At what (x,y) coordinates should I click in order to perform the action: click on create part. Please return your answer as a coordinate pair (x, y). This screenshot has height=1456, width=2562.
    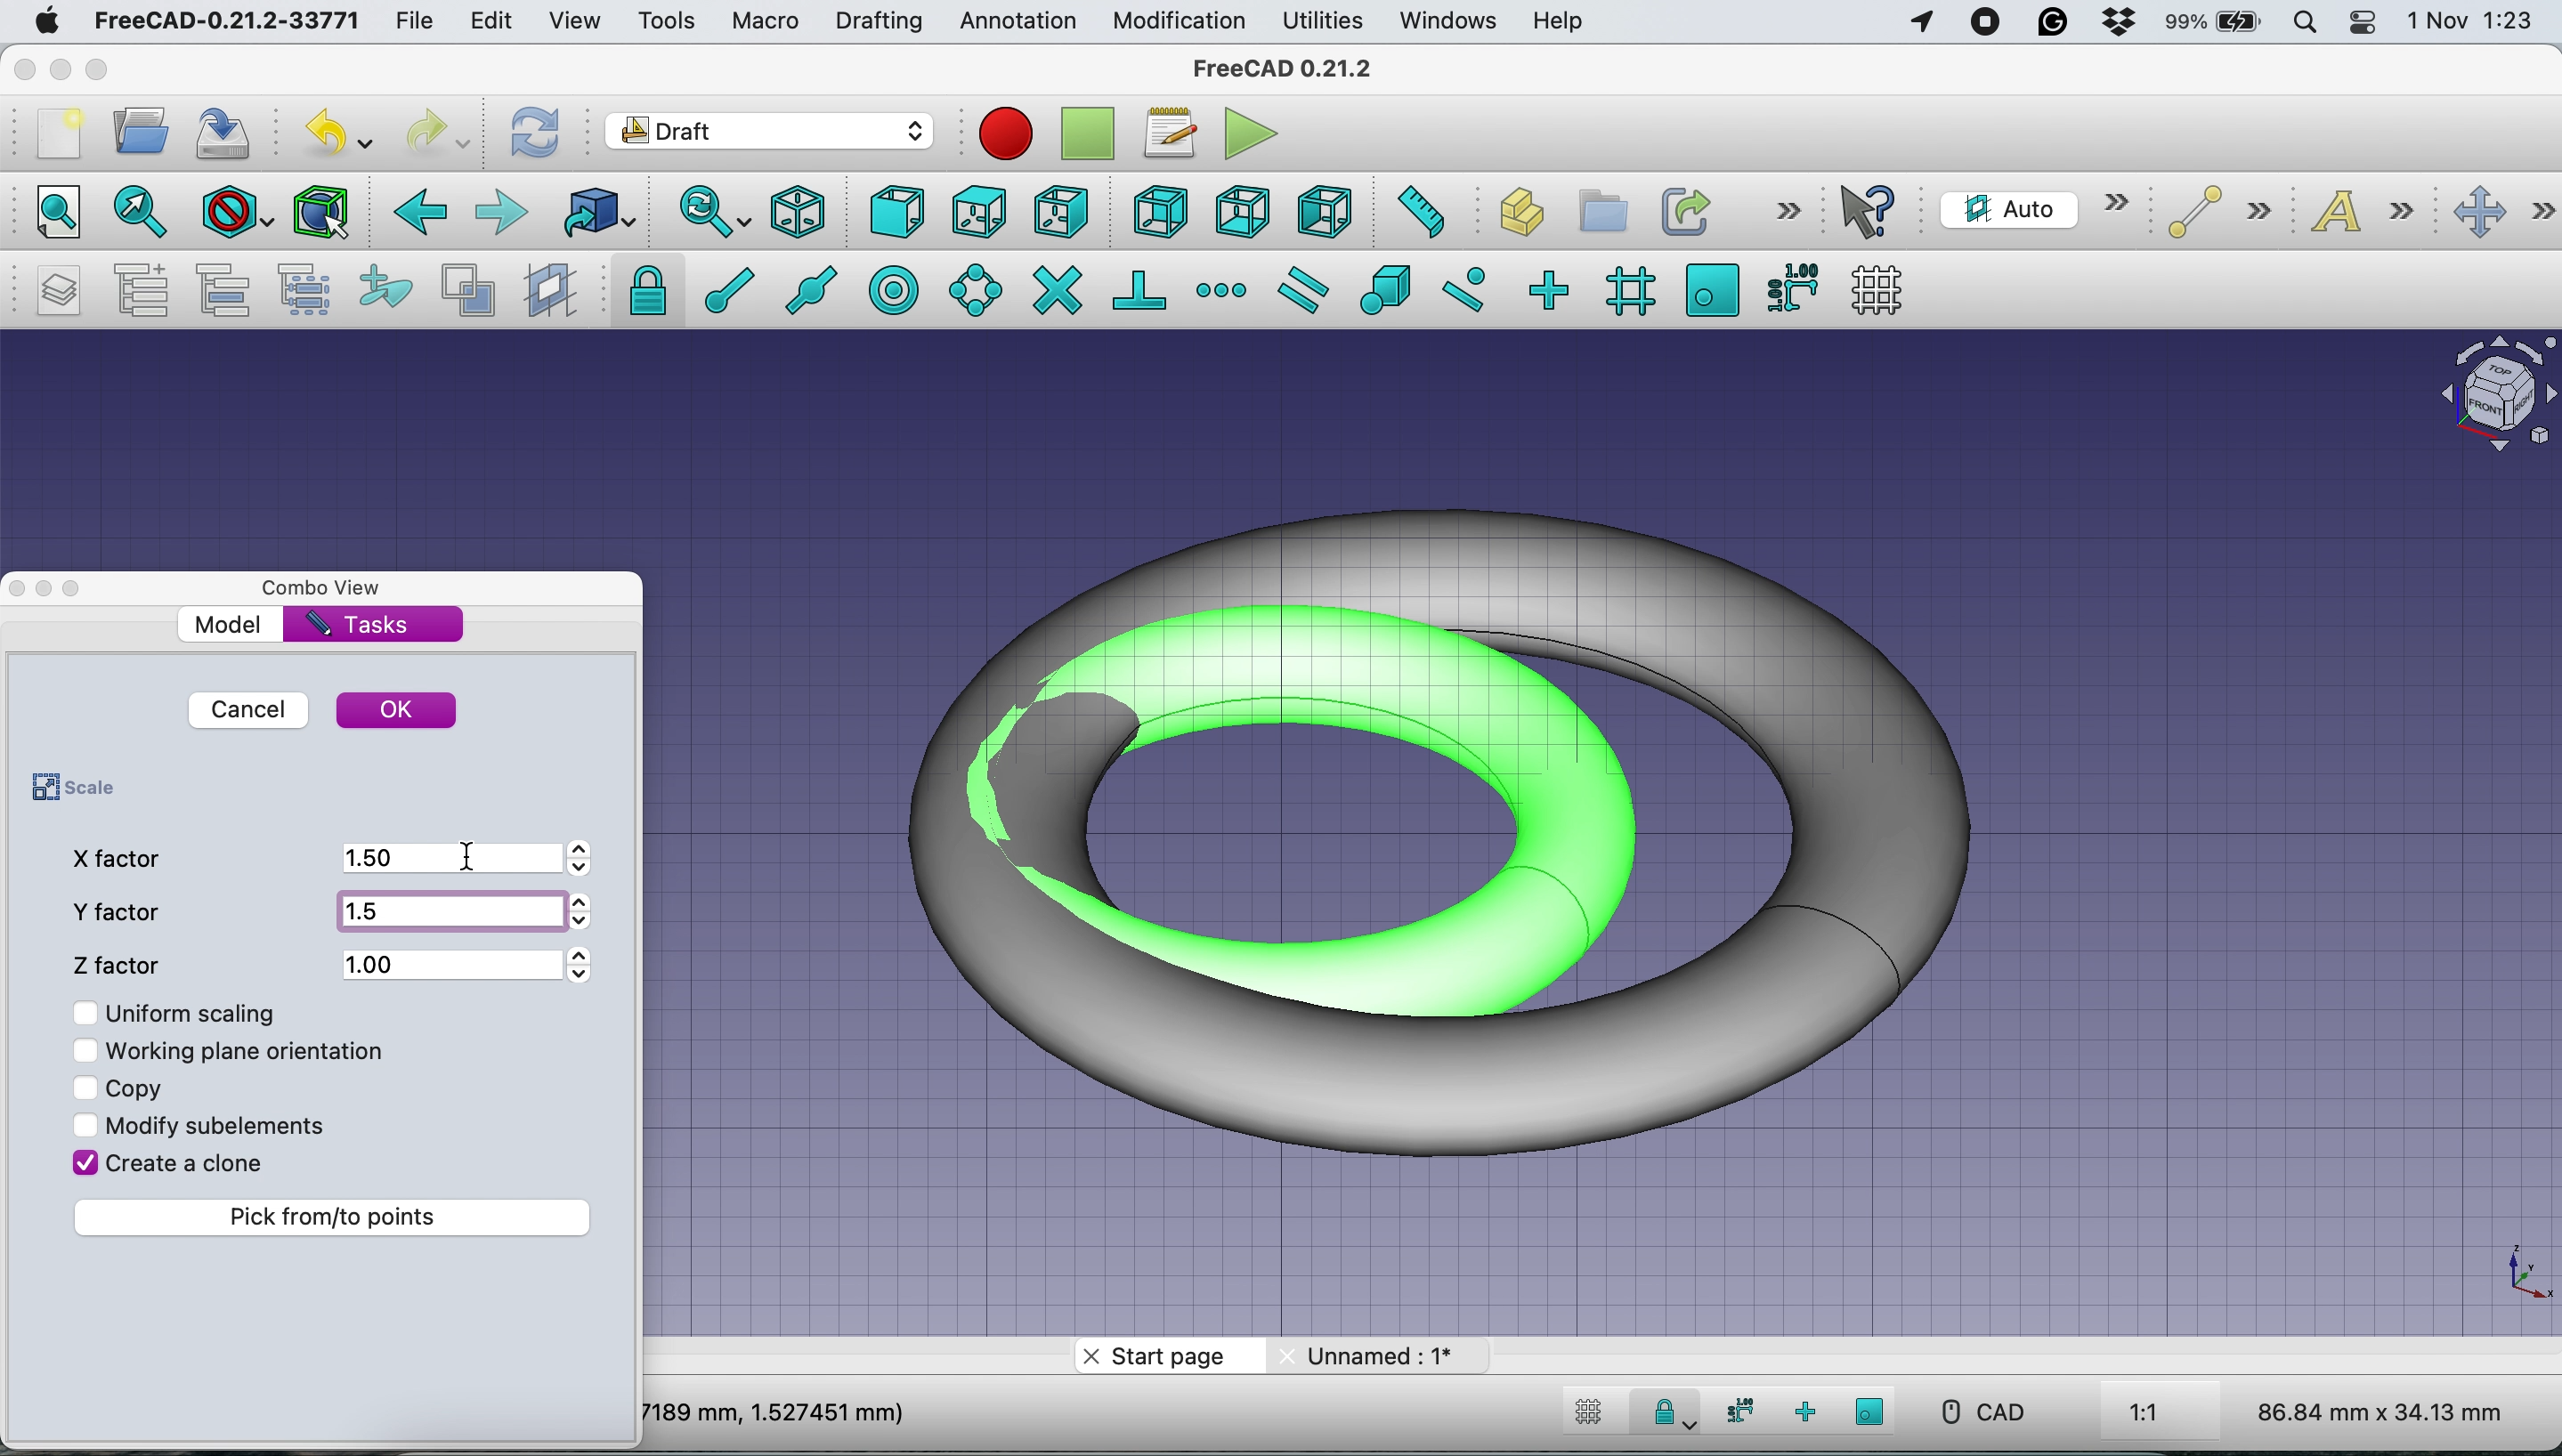
    Looking at the image, I should click on (1512, 214).